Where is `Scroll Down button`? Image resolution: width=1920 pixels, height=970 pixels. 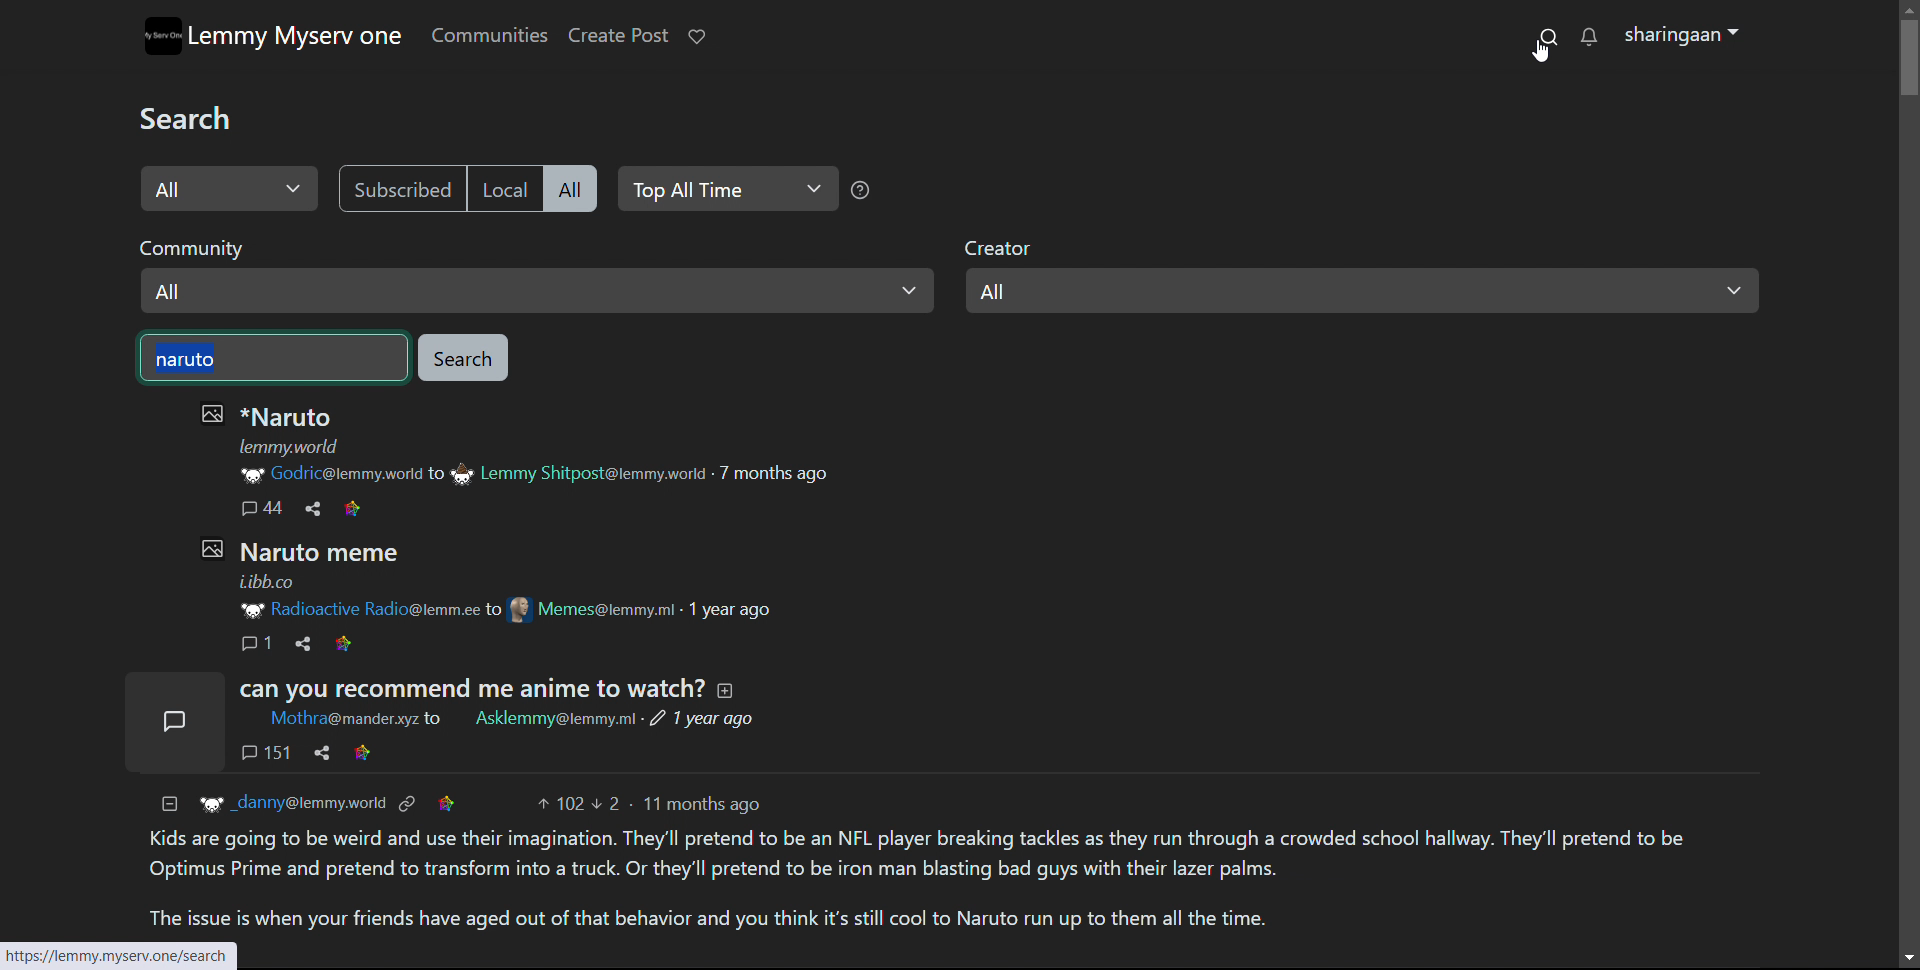 Scroll Down button is located at coordinates (1895, 948).